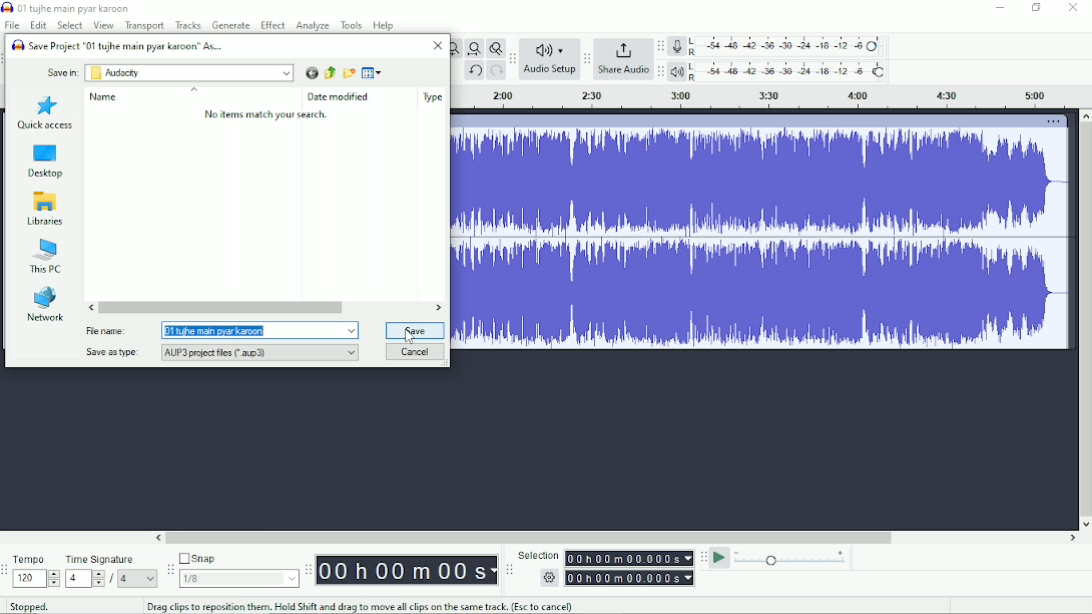  Describe the element at coordinates (1056, 121) in the screenshot. I see `More options` at that location.